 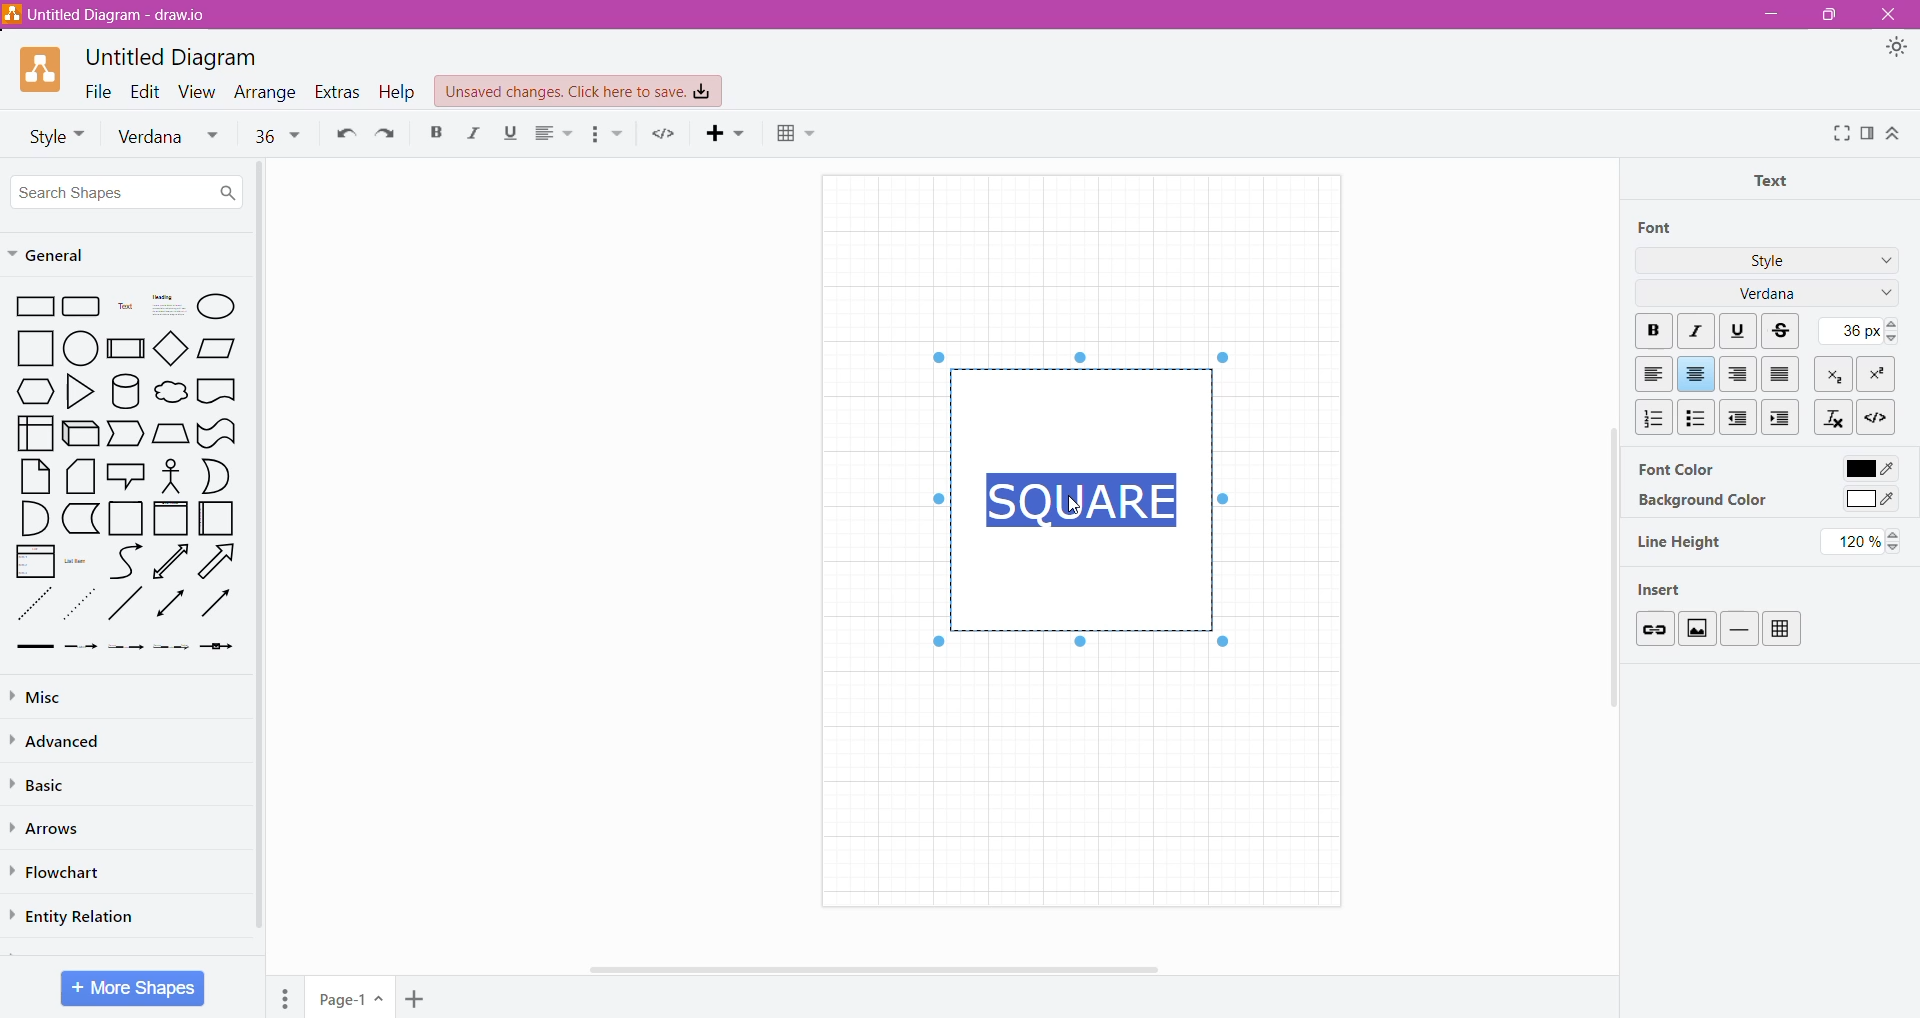 I want to click on Center, so click(x=1696, y=374).